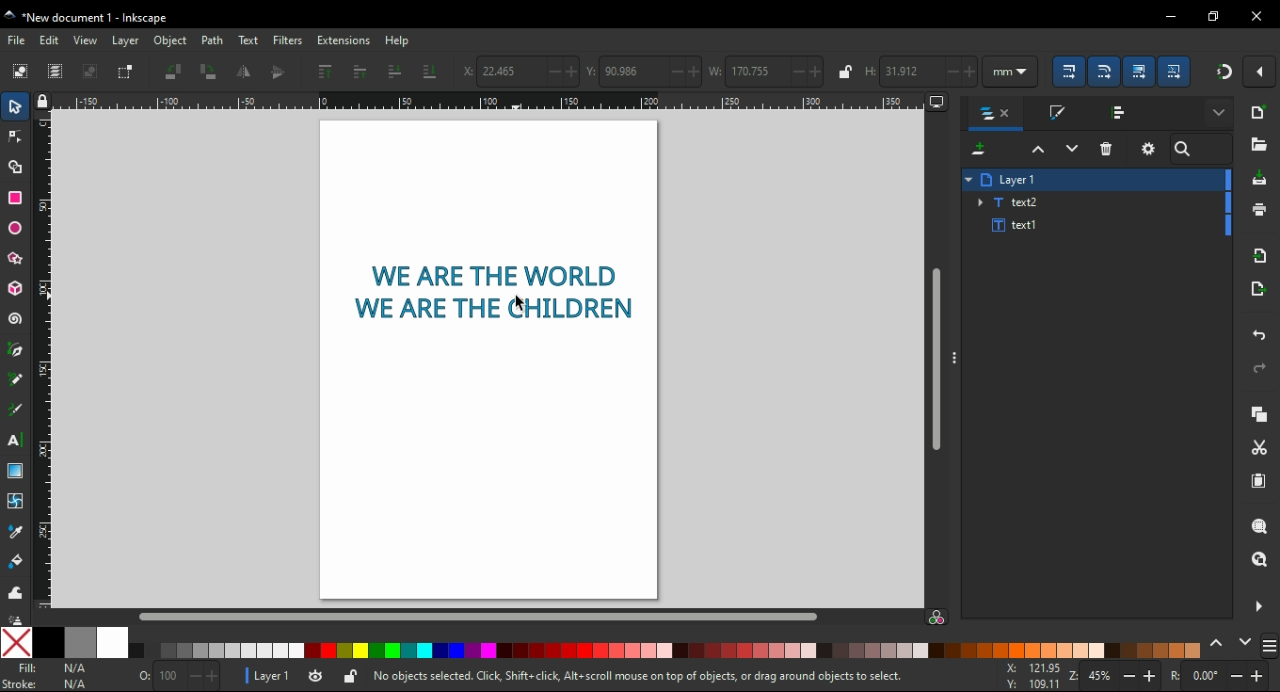 This screenshot has width=1280, height=692. What do you see at coordinates (476, 616) in the screenshot?
I see `scroll bar` at bounding box center [476, 616].